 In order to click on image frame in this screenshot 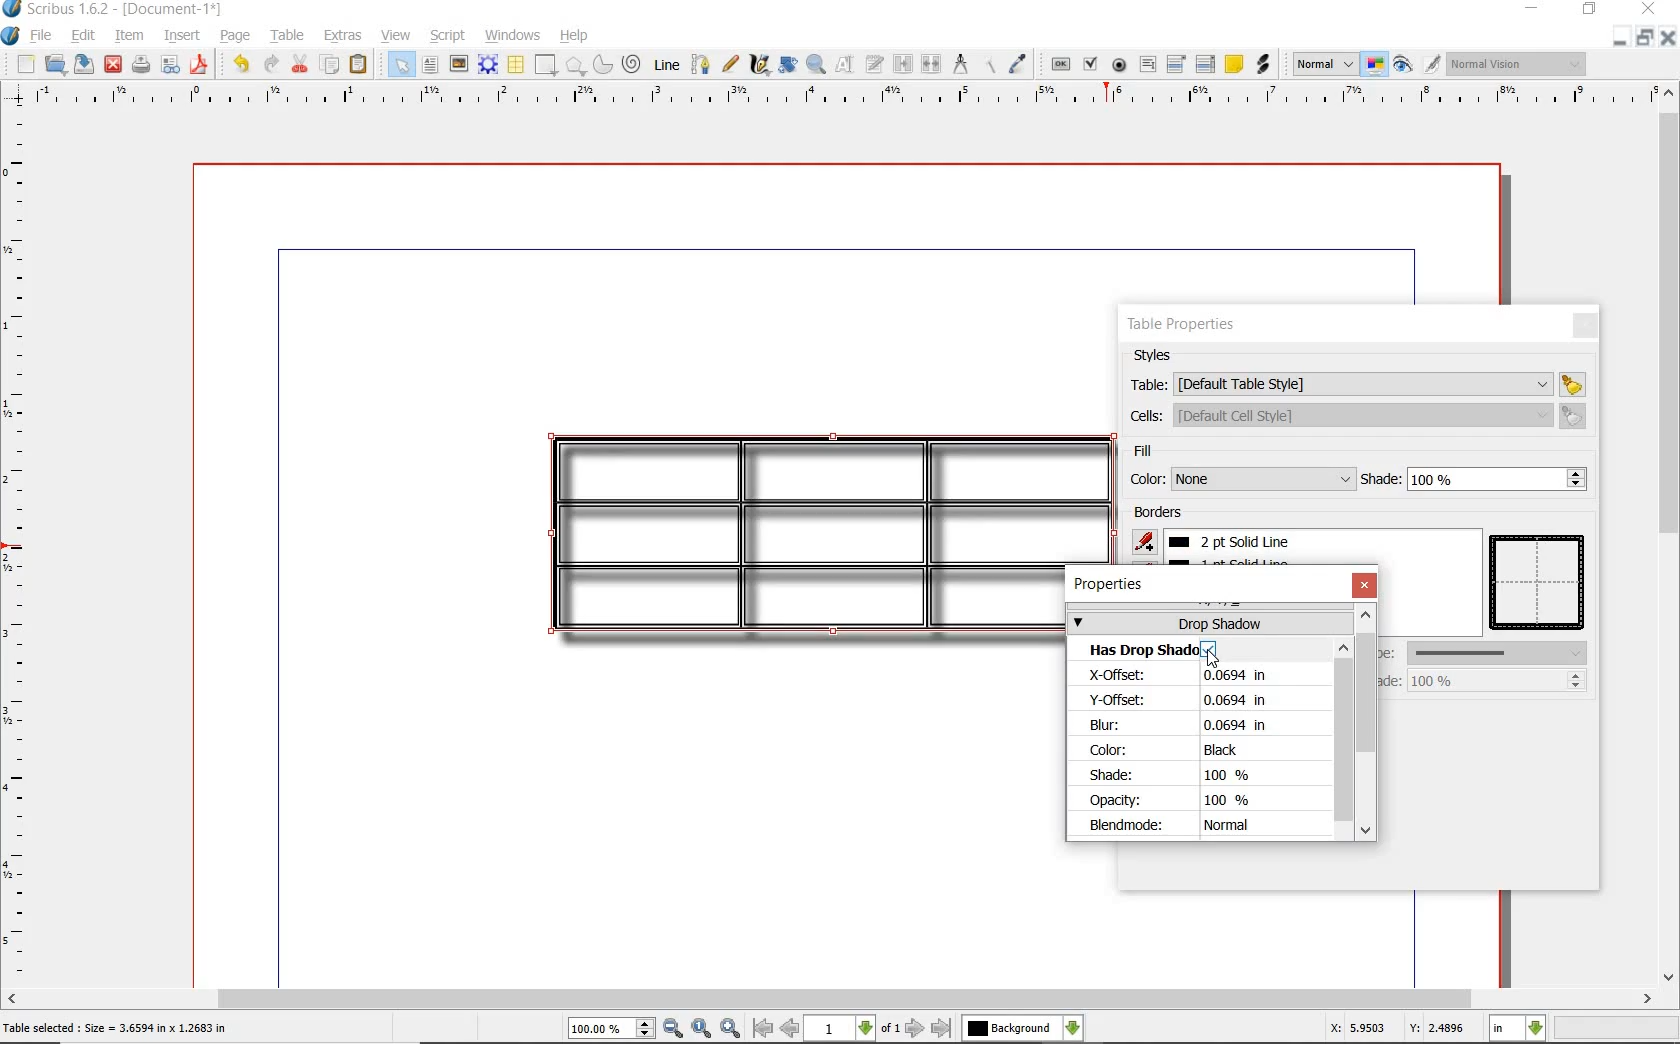, I will do `click(459, 65)`.